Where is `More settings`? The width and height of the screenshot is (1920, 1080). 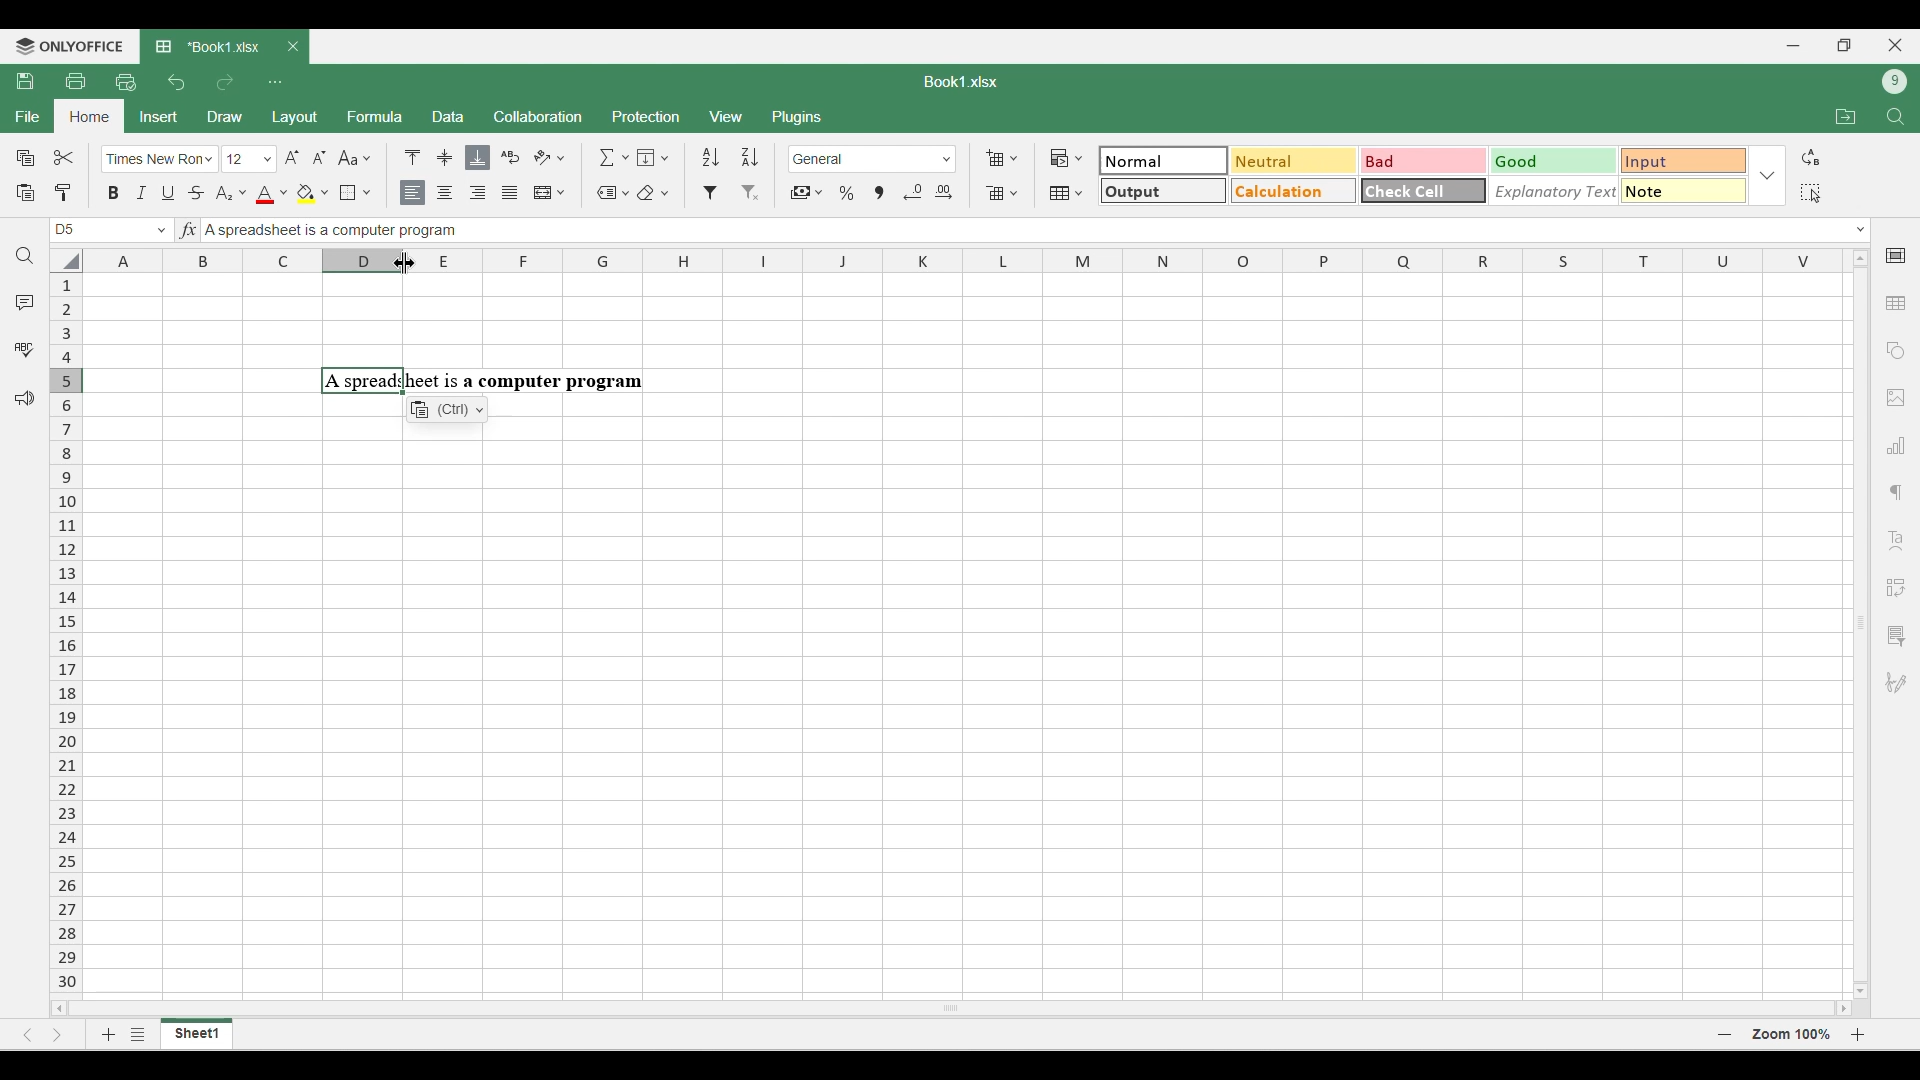 More settings is located at coordinates (1895, 636).